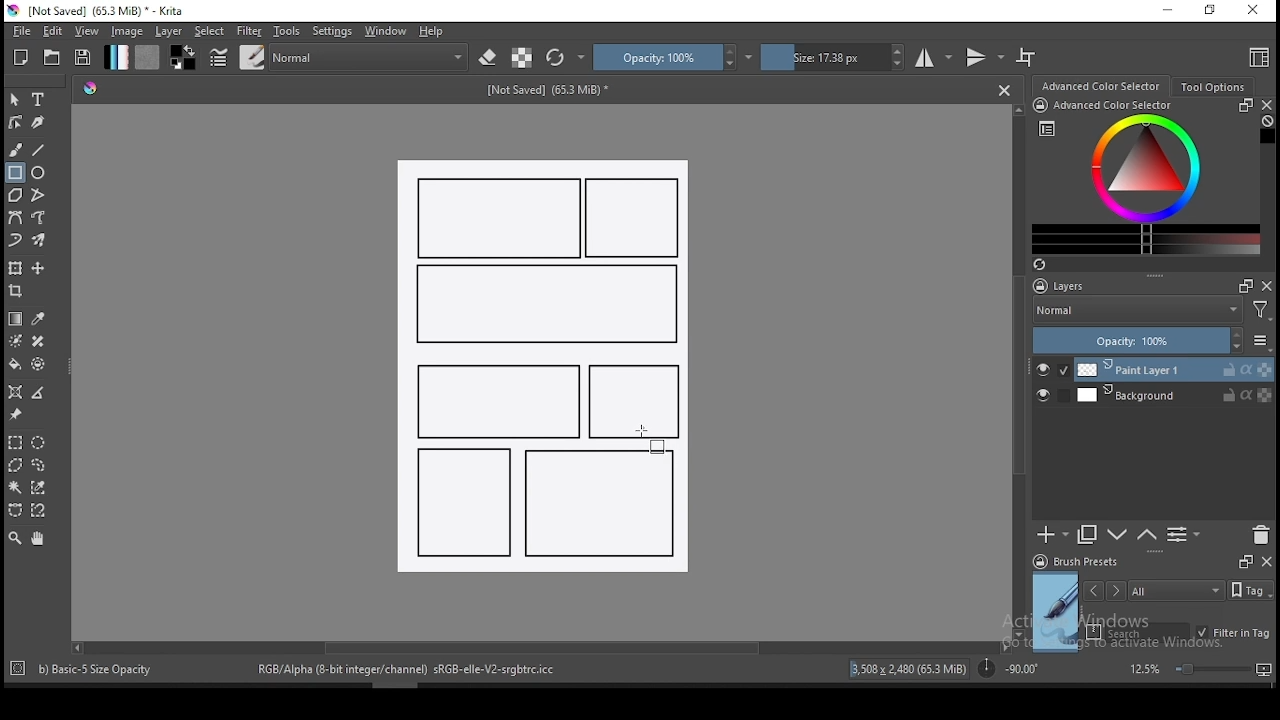 Image resolution: width=1280 pixels, height=720 pixels. Describe the element at coordinates (1260, 536) in the screenshot. I see `delete layer` at that location.